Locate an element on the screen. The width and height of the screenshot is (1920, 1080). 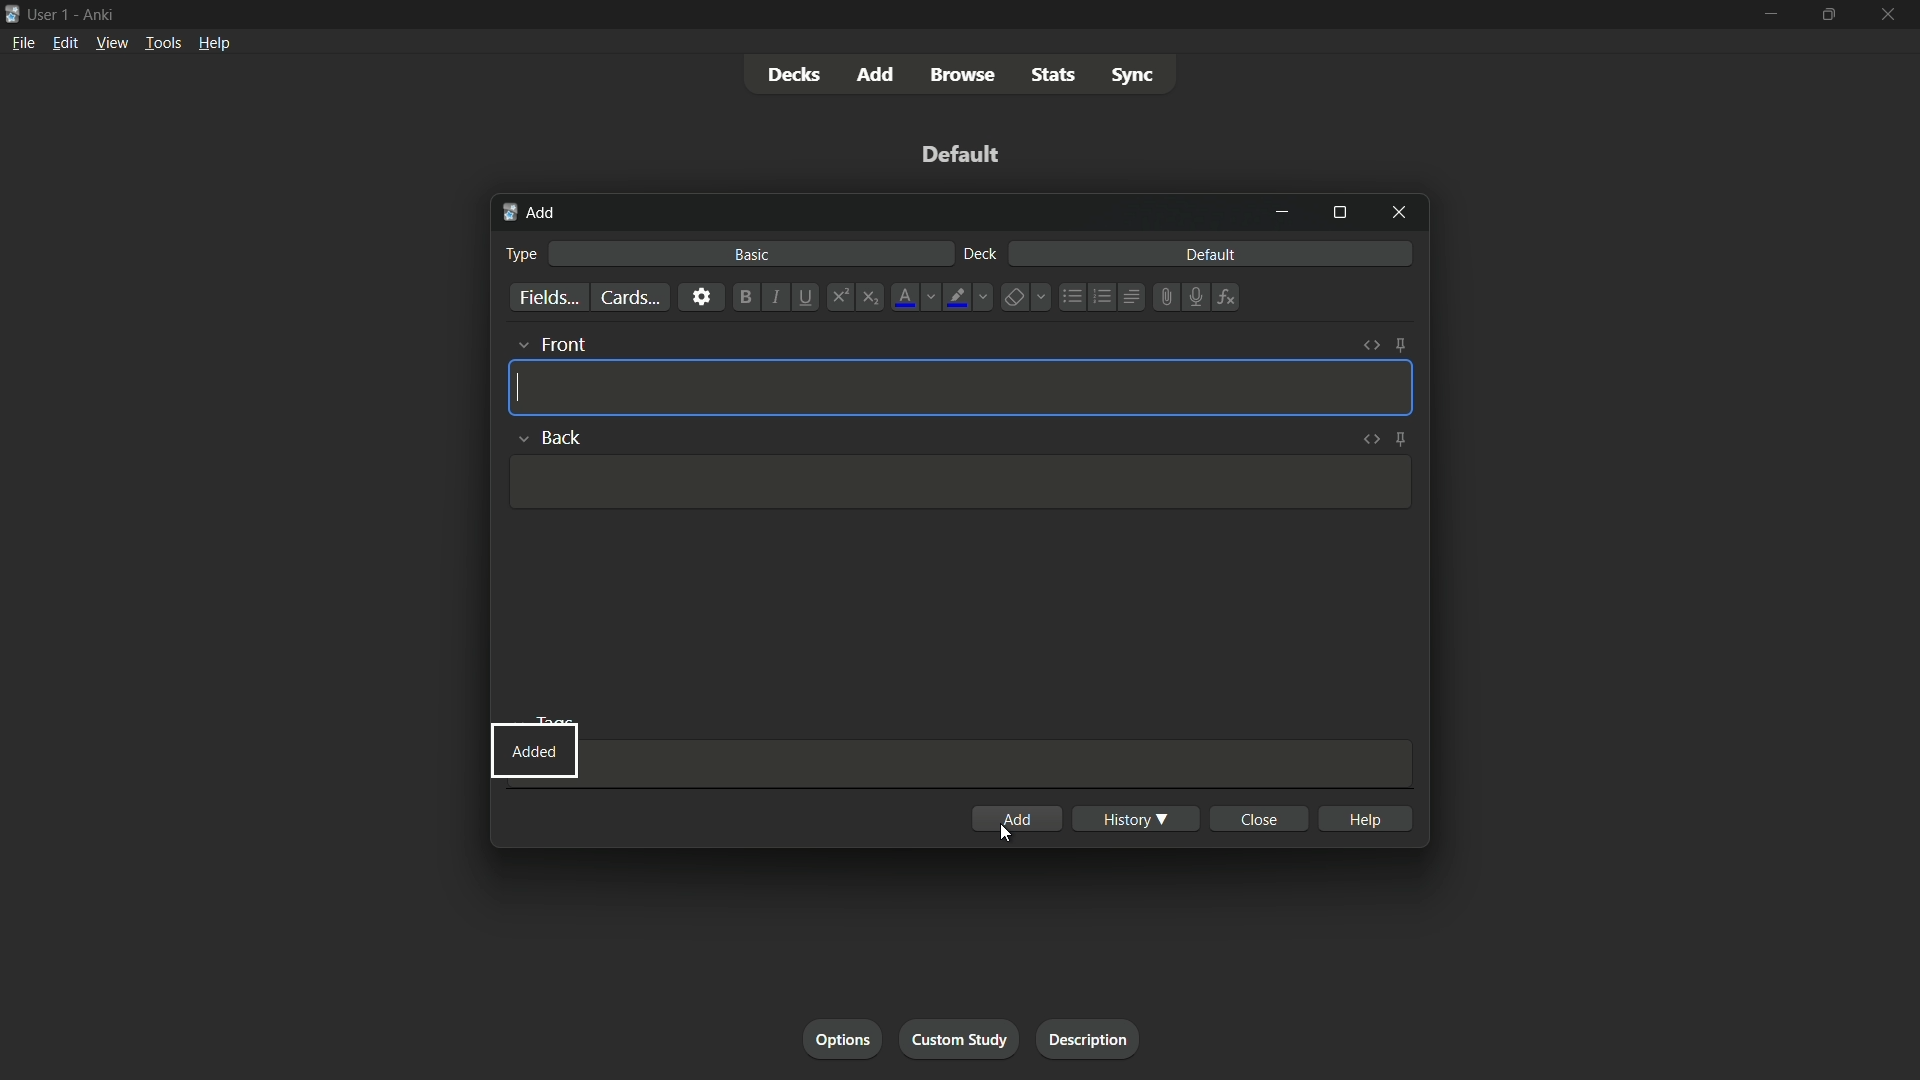
cursor is located at coordinates (1007, 835).